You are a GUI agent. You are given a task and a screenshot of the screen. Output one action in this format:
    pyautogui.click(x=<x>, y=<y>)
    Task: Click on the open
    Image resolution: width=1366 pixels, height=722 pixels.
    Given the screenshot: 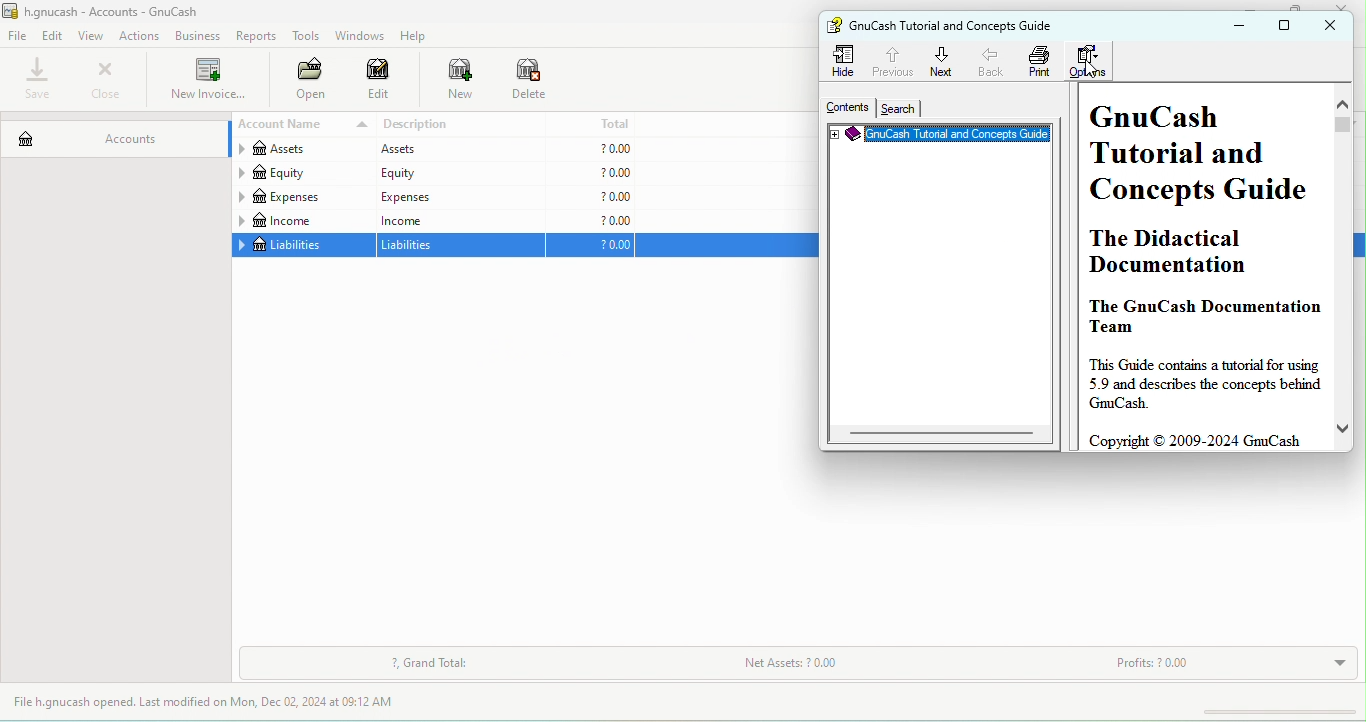 What is the action you would take?
    pyautogui.click(x=305, y=81)
    